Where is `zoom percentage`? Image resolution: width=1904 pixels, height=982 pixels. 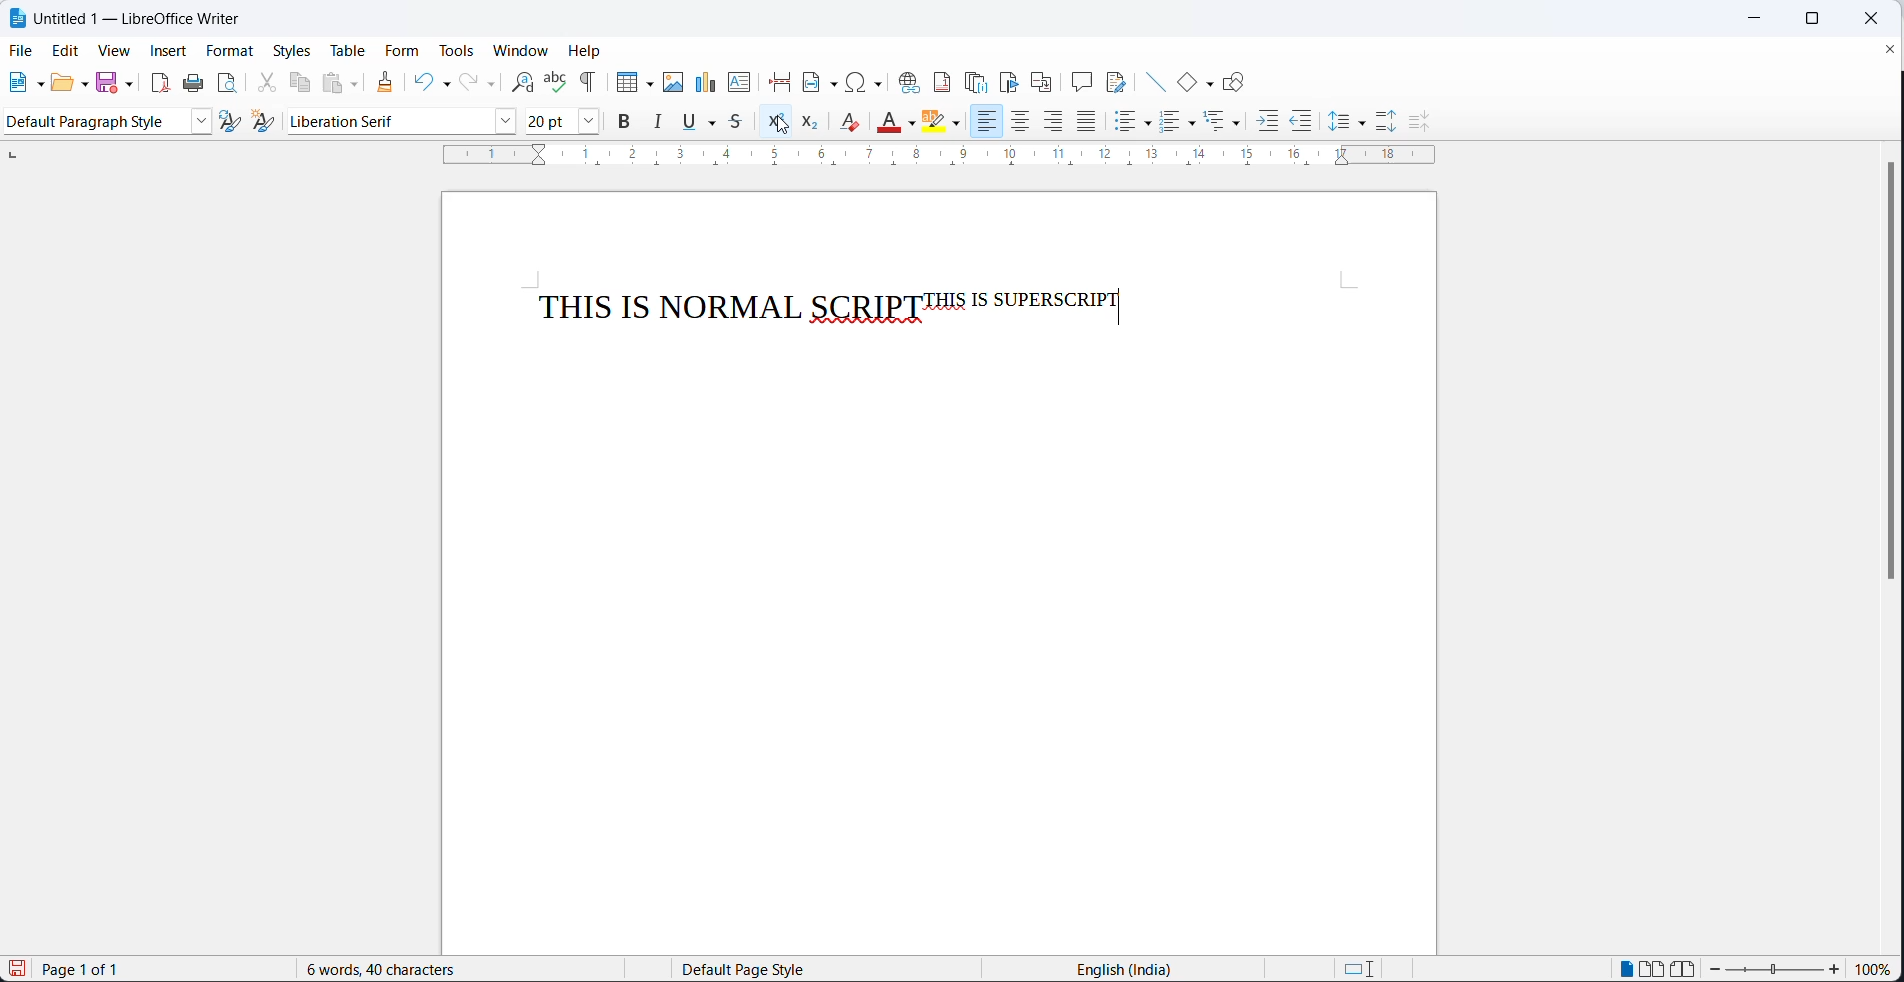
zoom percentage is located at coordinates (1874, 971).